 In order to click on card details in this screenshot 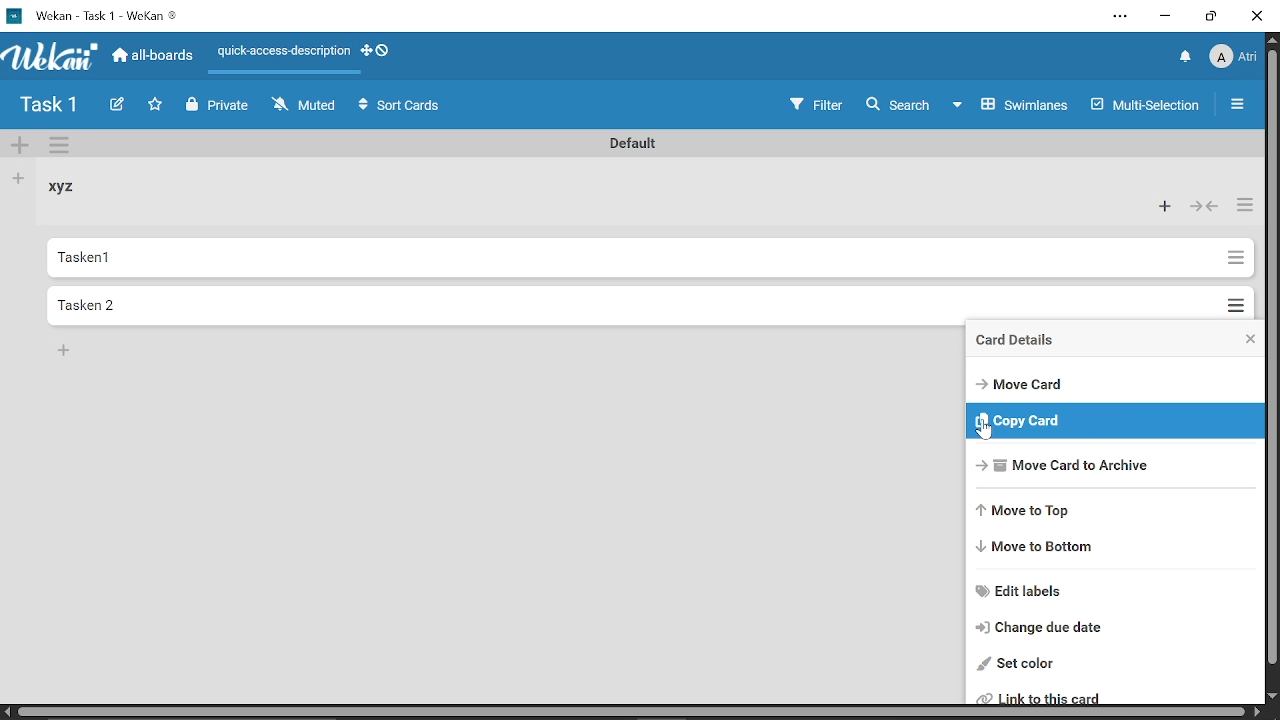, I will do `click(1028, 342)`.